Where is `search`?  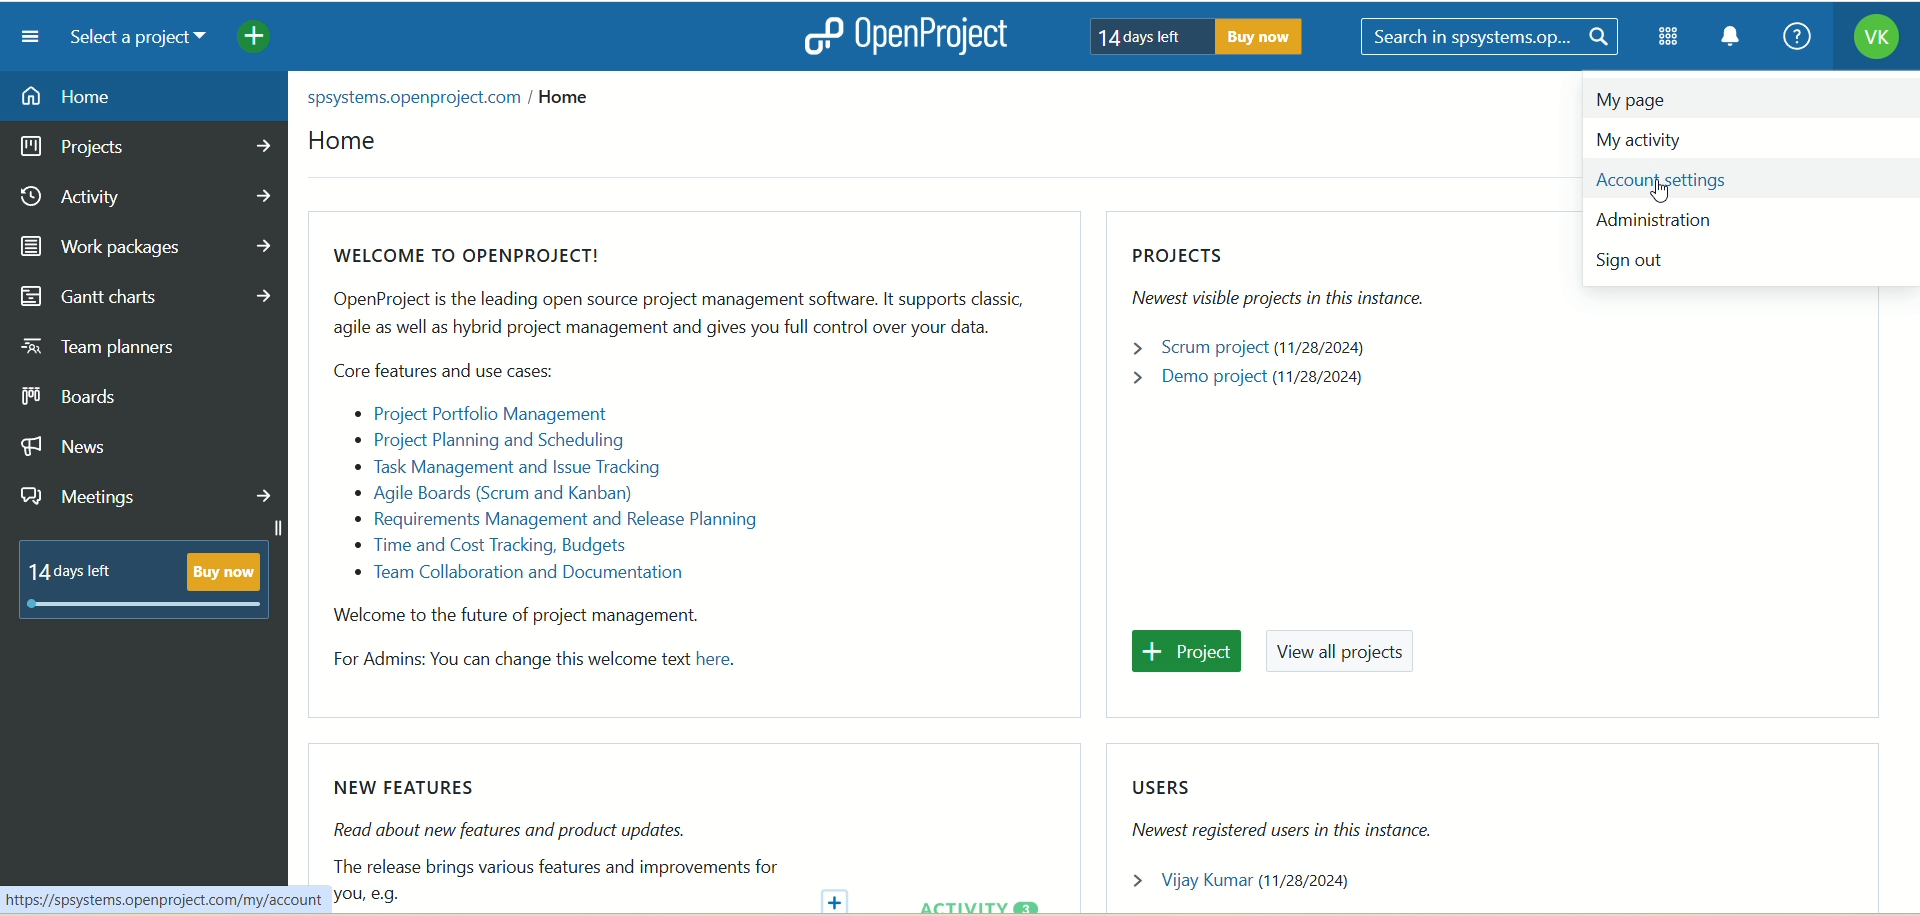
search is located at coordinates (1493, 38).